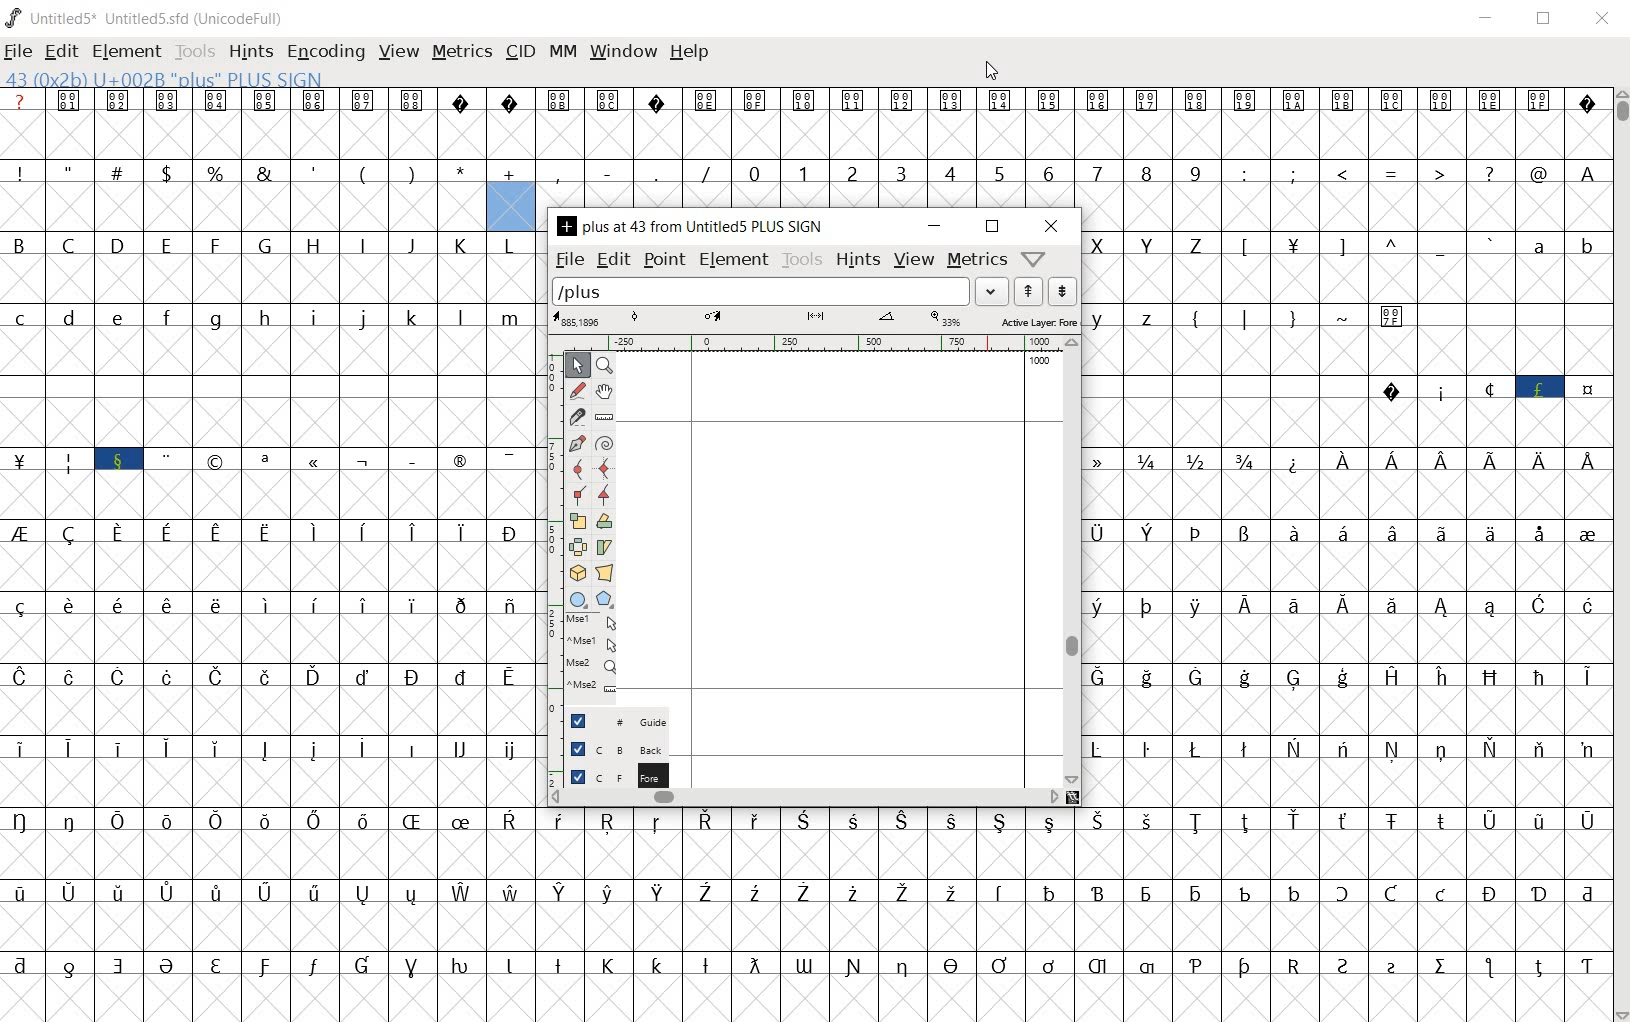  I want to click on oK, so click(1296, 483).